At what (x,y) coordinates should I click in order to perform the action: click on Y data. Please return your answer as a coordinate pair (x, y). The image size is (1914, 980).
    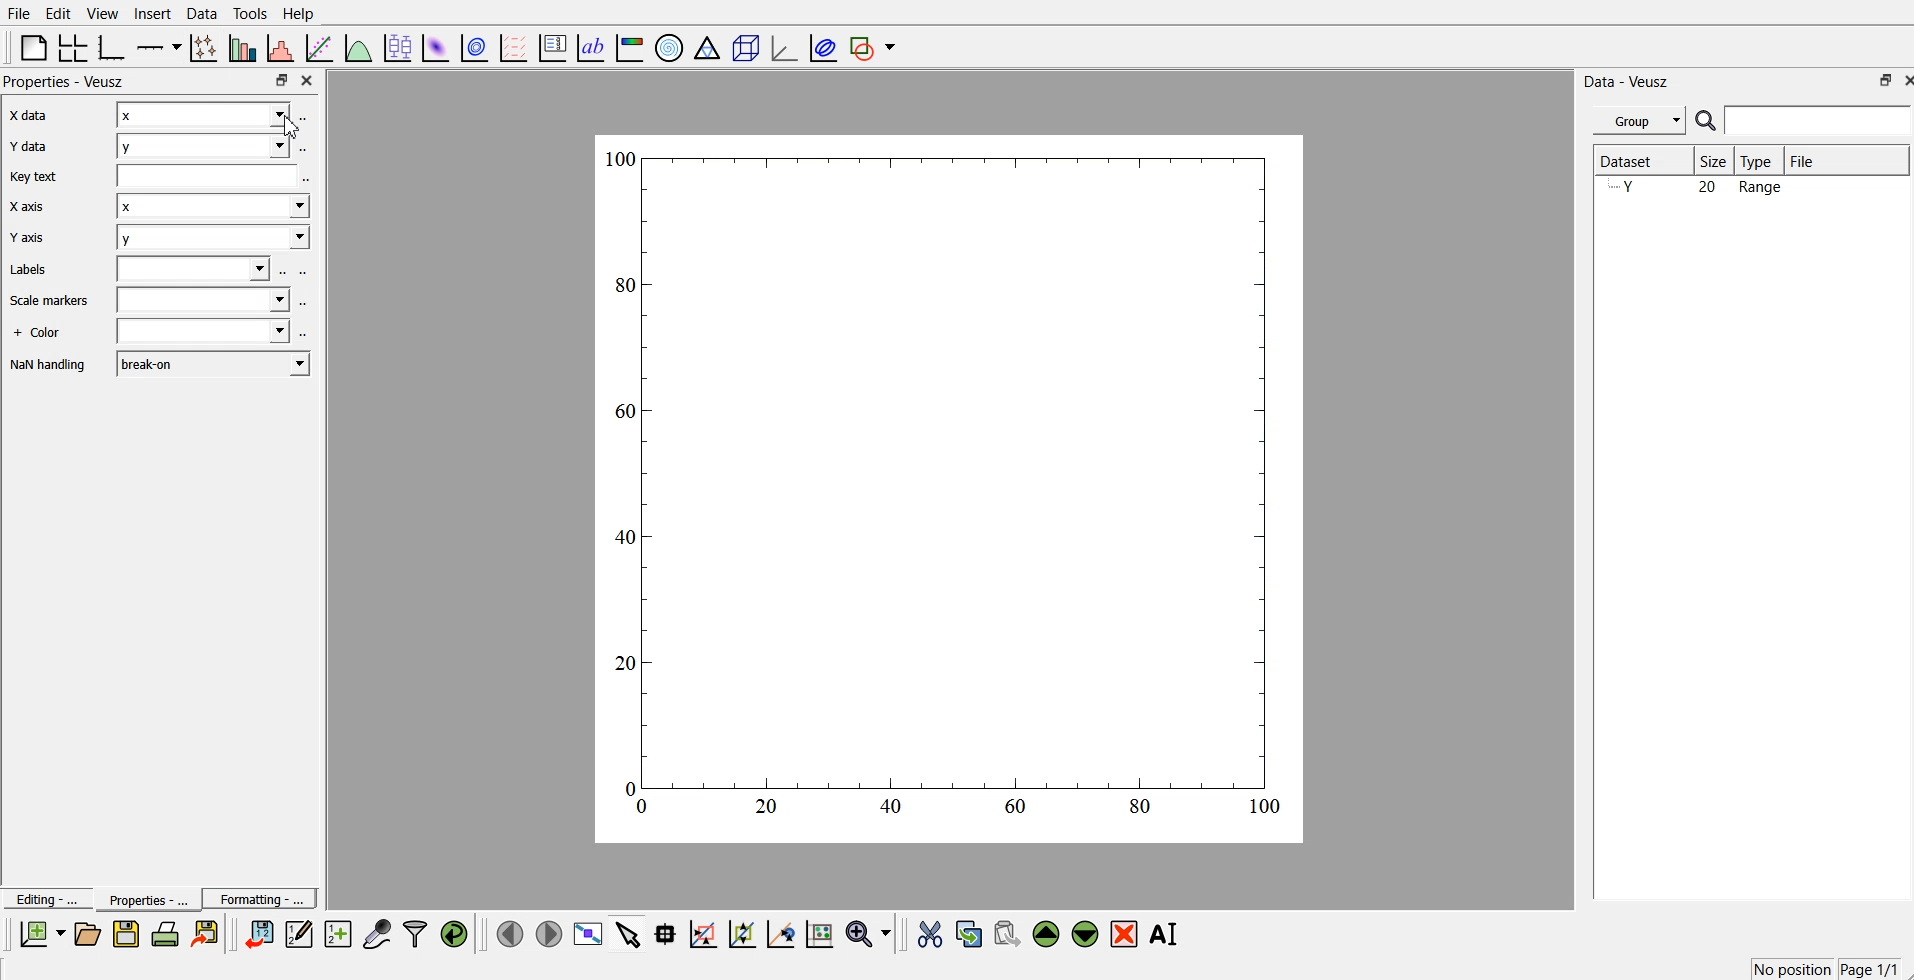
    Looking at the image, I should click on (35, 150).